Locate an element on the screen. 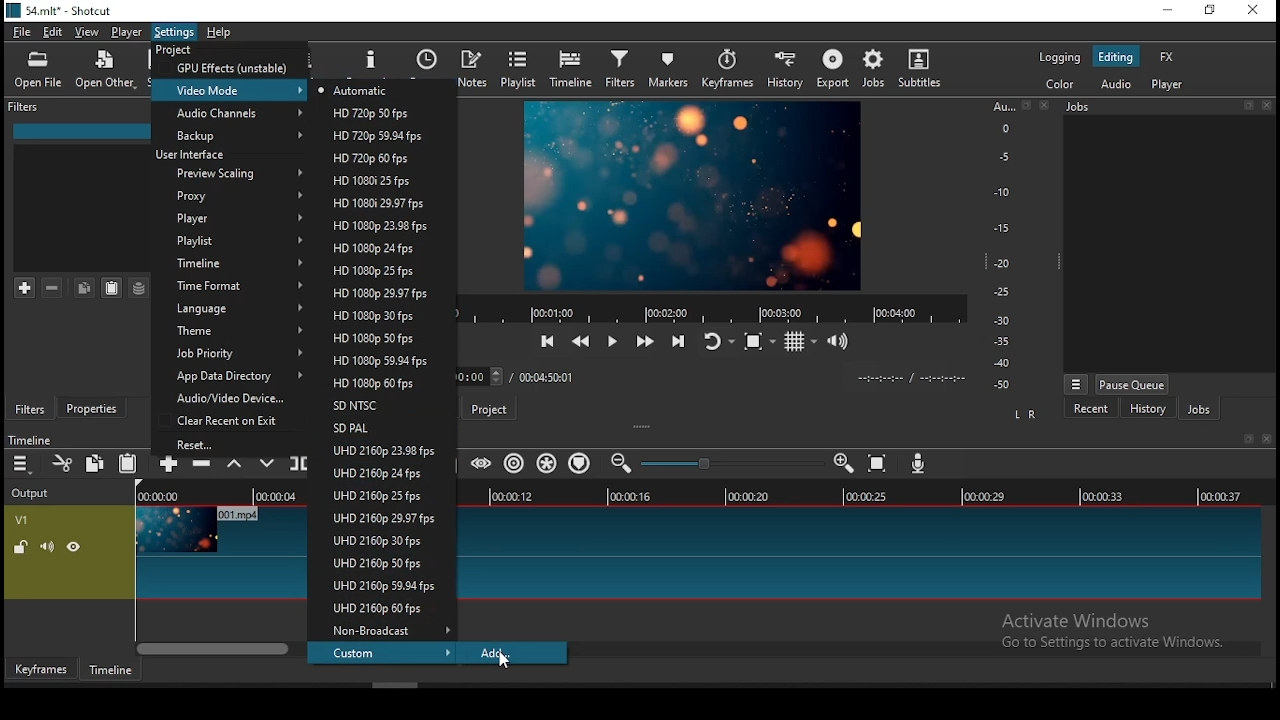 This screenshot has width=1280, height=720. restore is located at coordinates (1248, 106).